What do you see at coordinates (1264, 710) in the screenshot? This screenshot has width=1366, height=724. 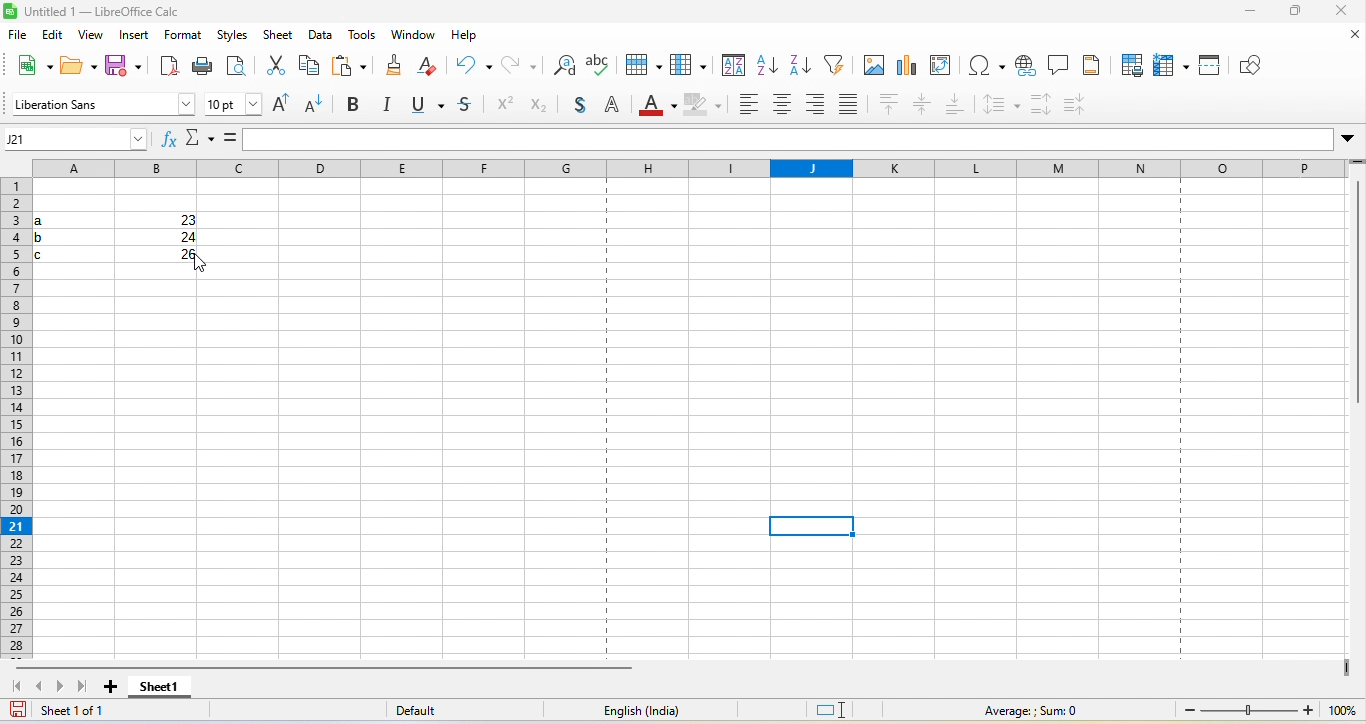 I see `zoom` at bounding box center [1264, 710].